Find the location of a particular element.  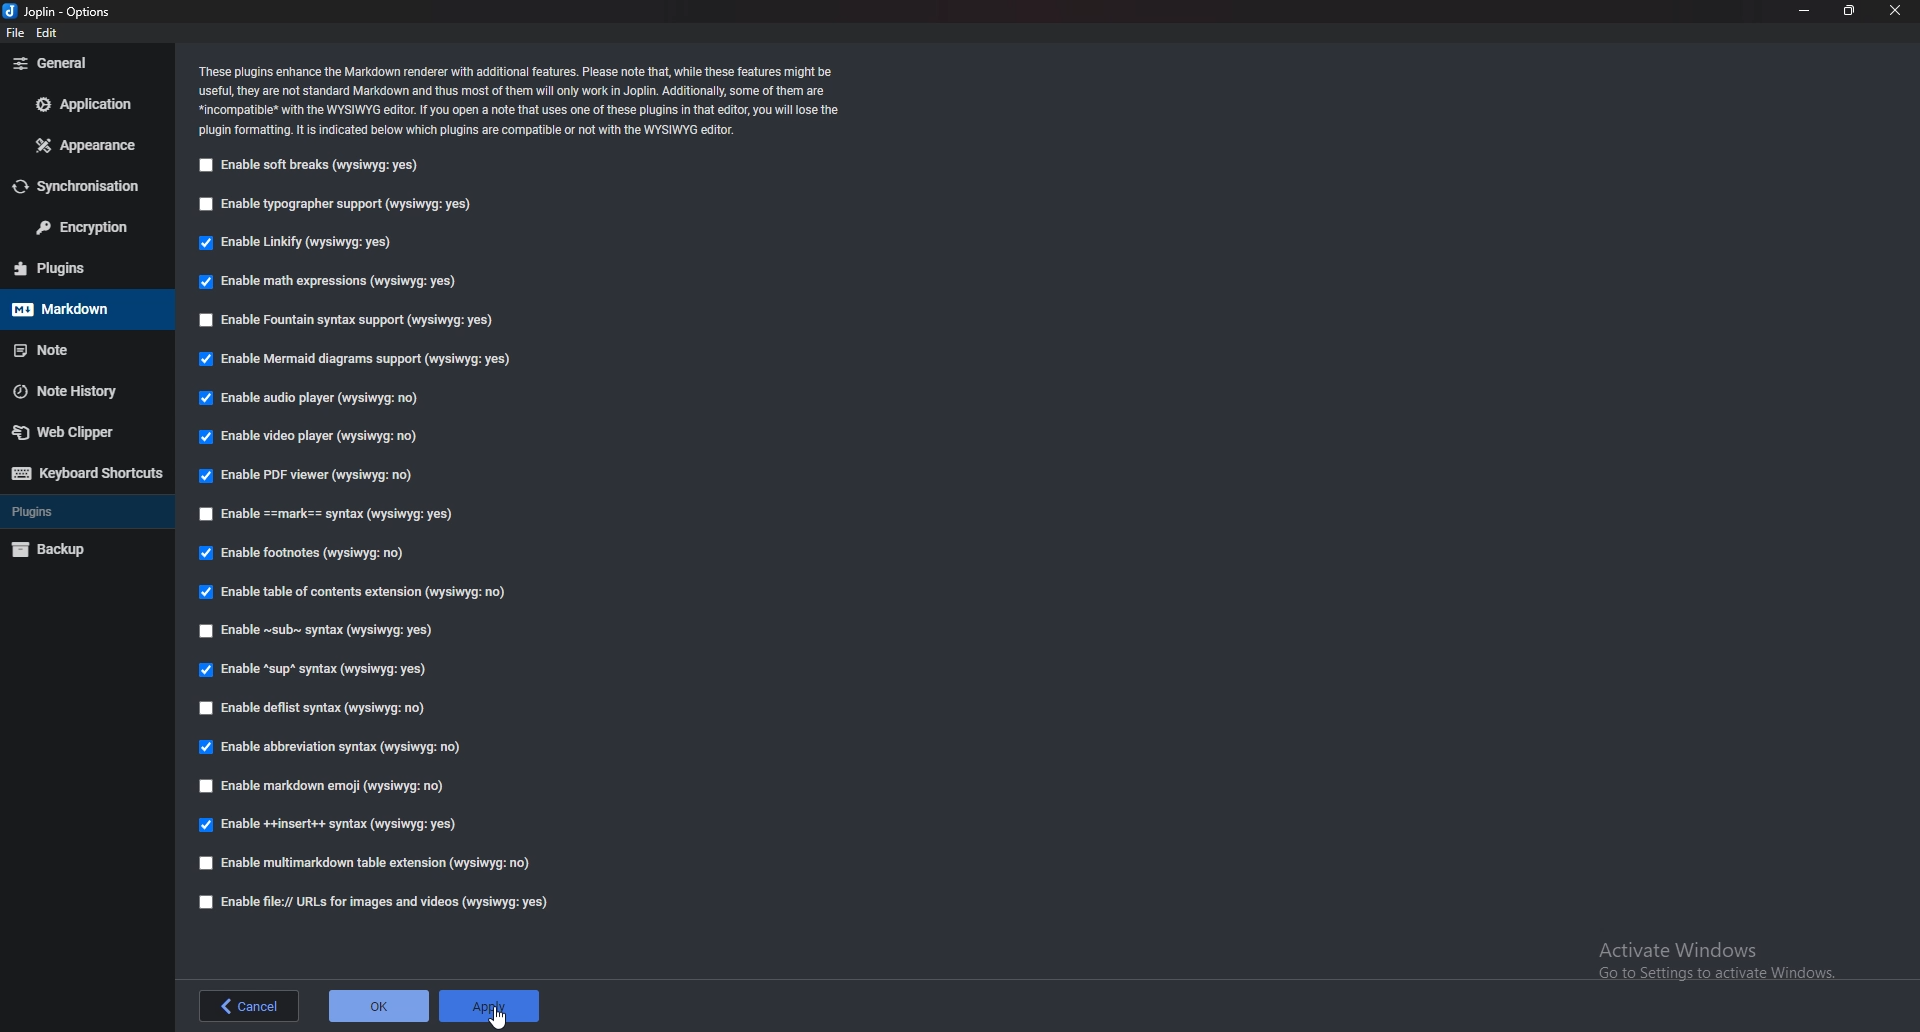

apply is located at coordinates (485, 1007).